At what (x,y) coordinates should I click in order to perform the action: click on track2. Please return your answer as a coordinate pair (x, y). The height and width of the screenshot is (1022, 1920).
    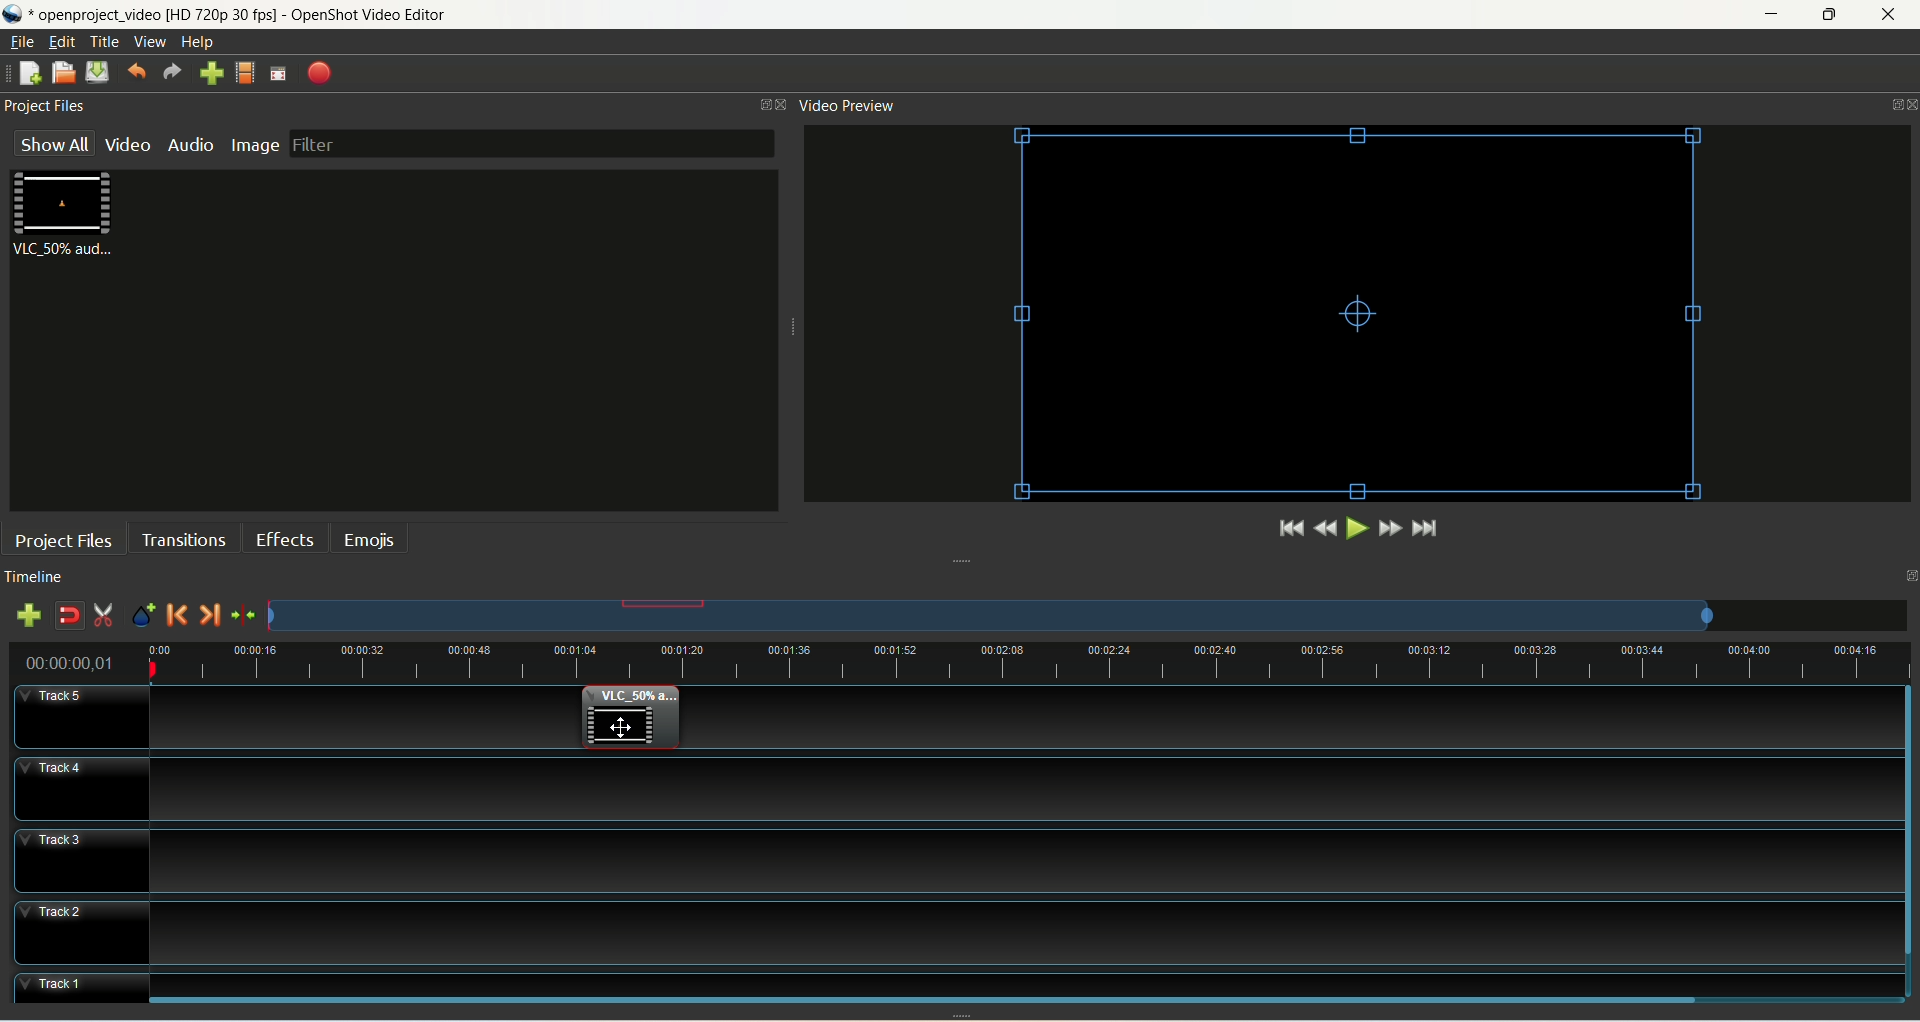
    Looking at the image, I should click on (81, 933).